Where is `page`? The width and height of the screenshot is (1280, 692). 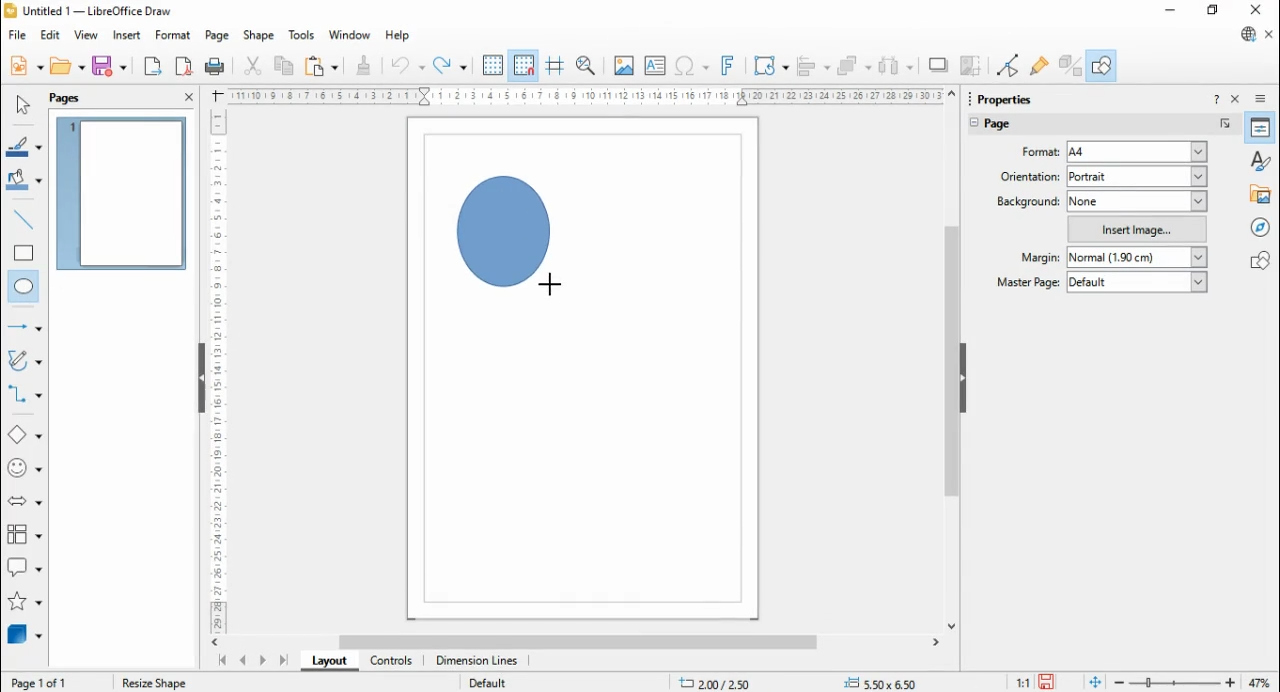 page is located at coordinates (218, 36).